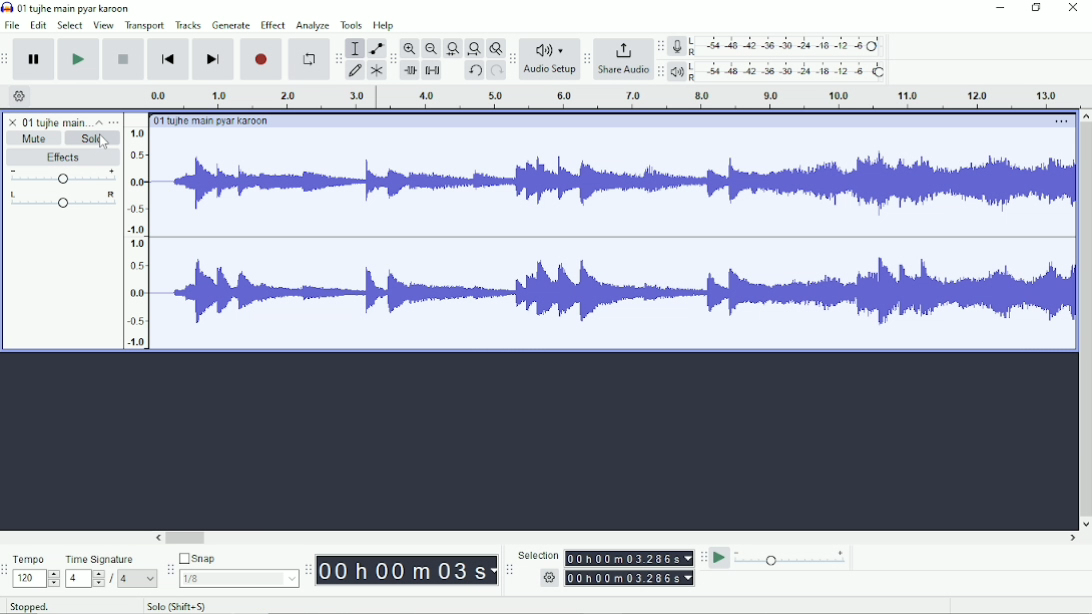 Image resolution: width=1092 pixels, height=614 pixels. Describe the element at coordinates (38, 580) in the screenshot. I see `` at that location.